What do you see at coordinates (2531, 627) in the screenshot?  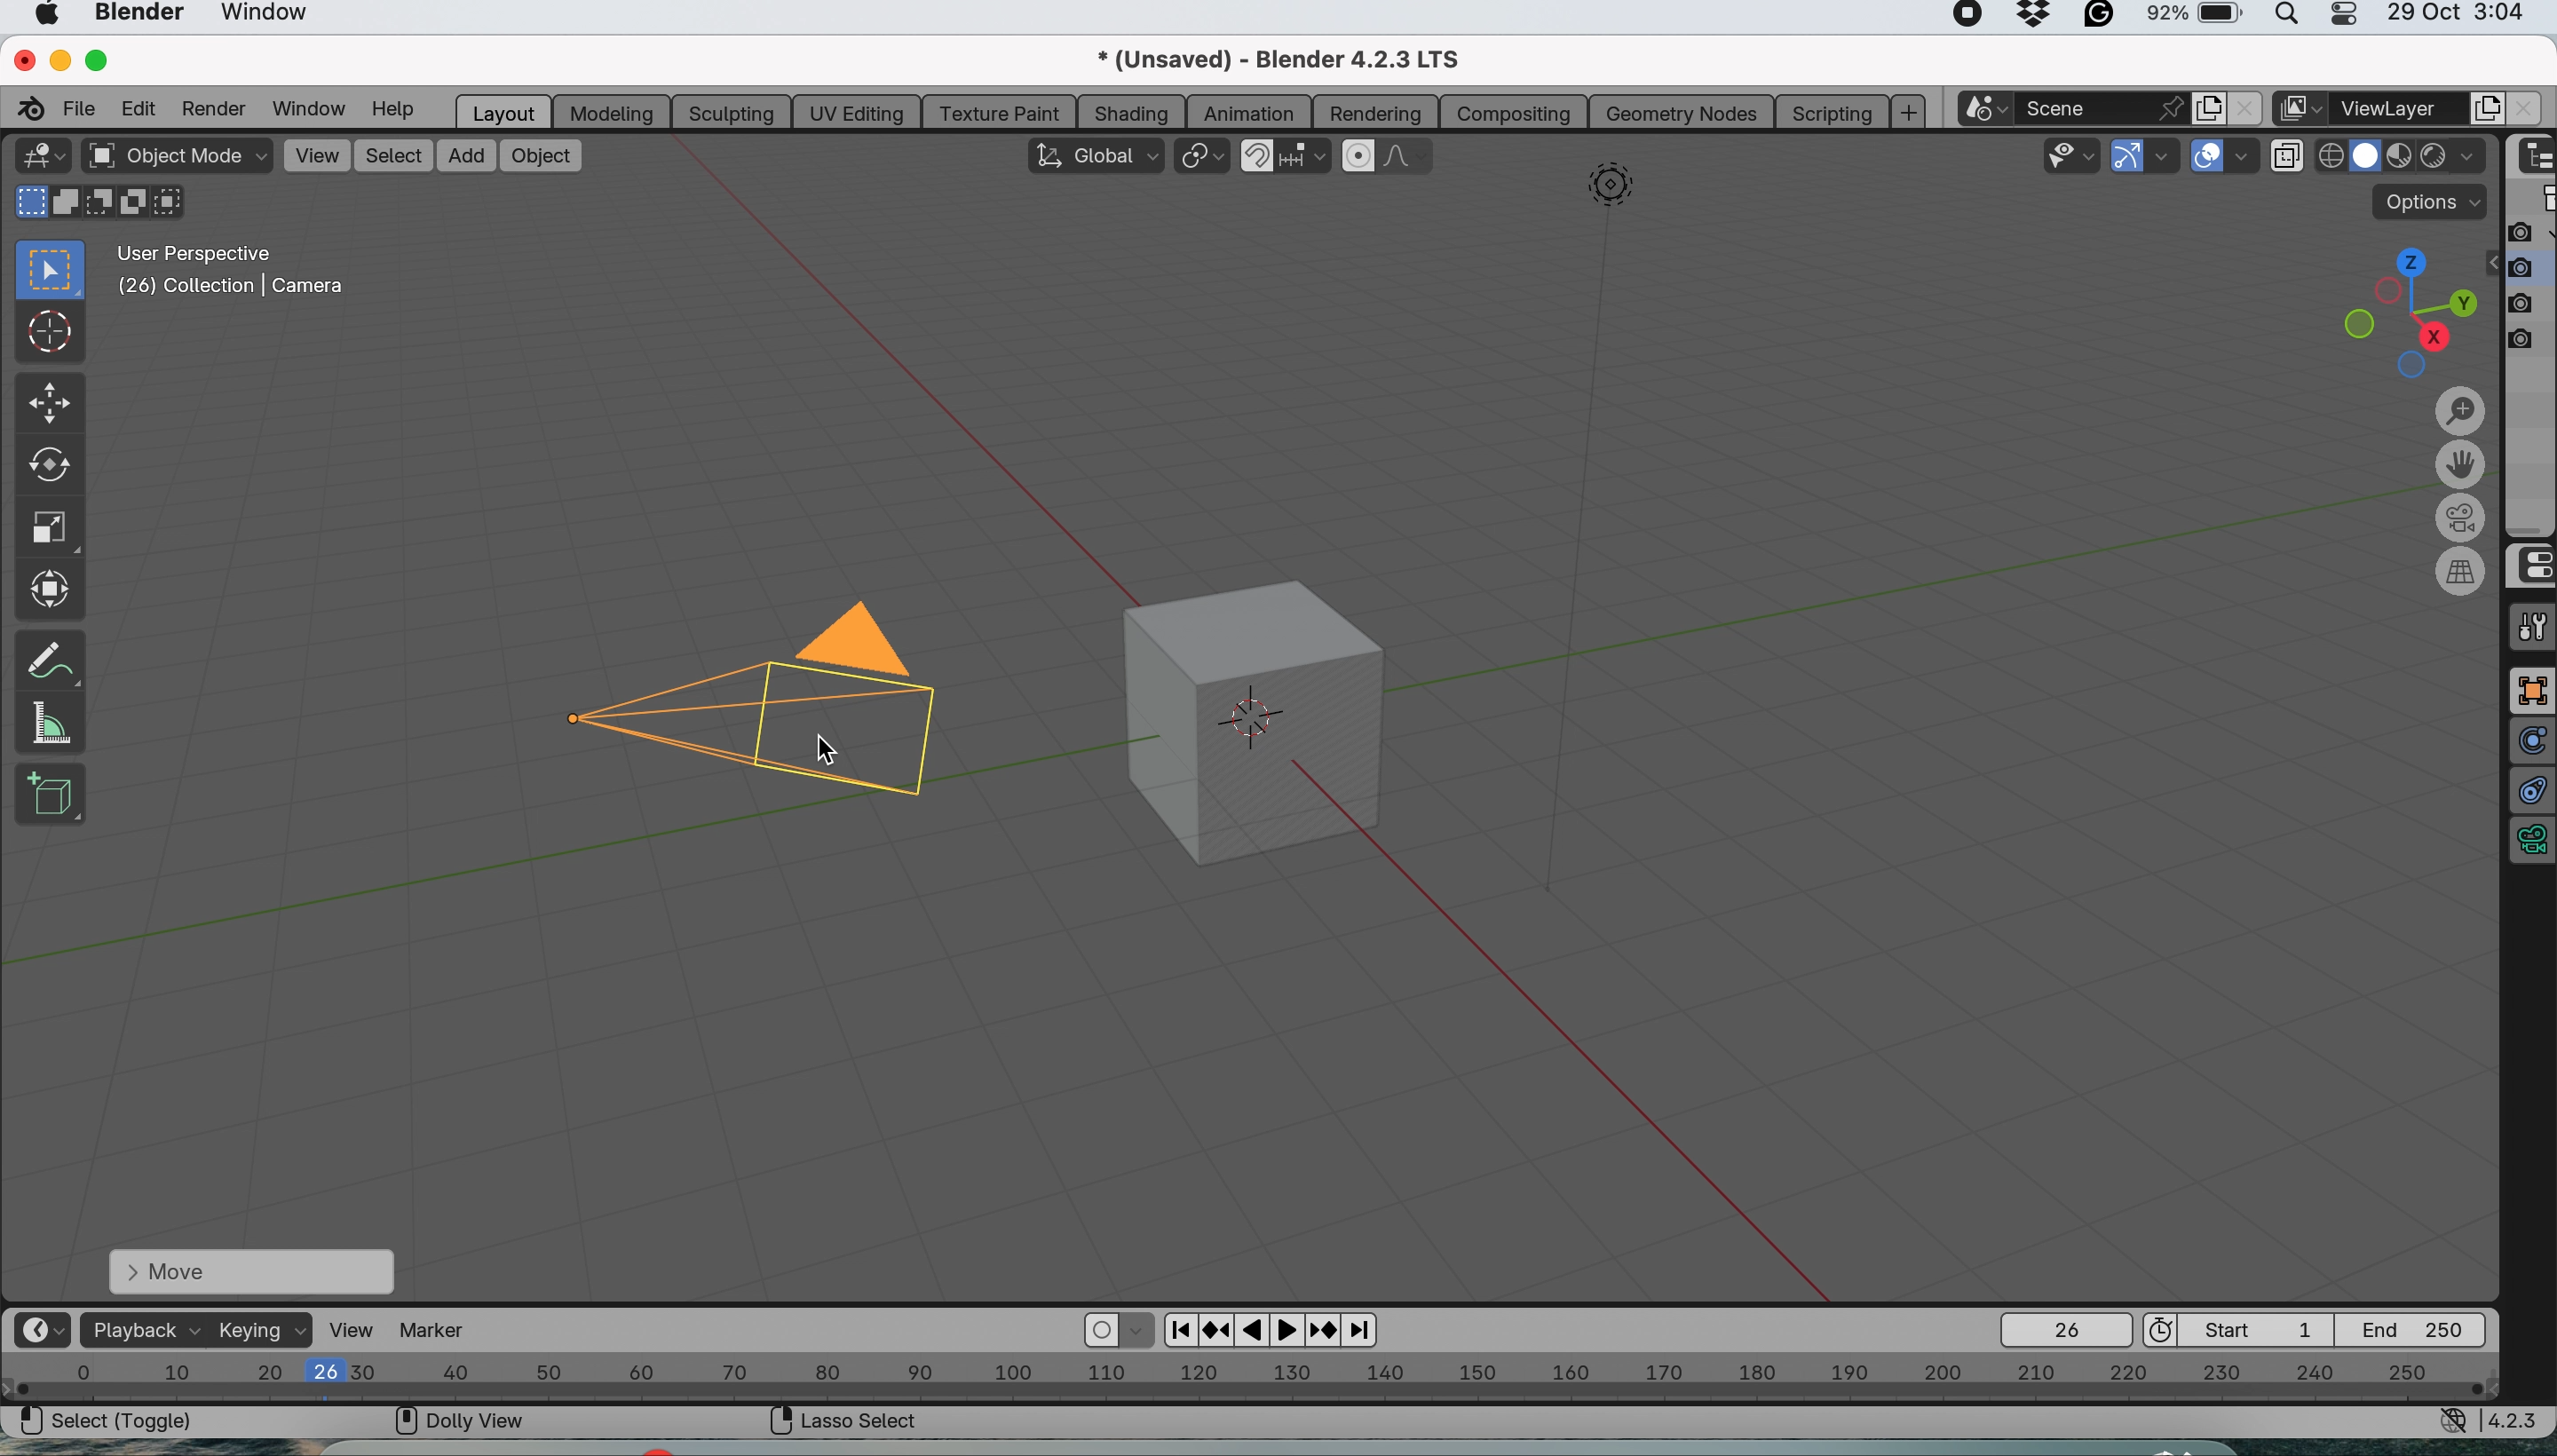 I see `tools` at bounding box center [2531, 627].